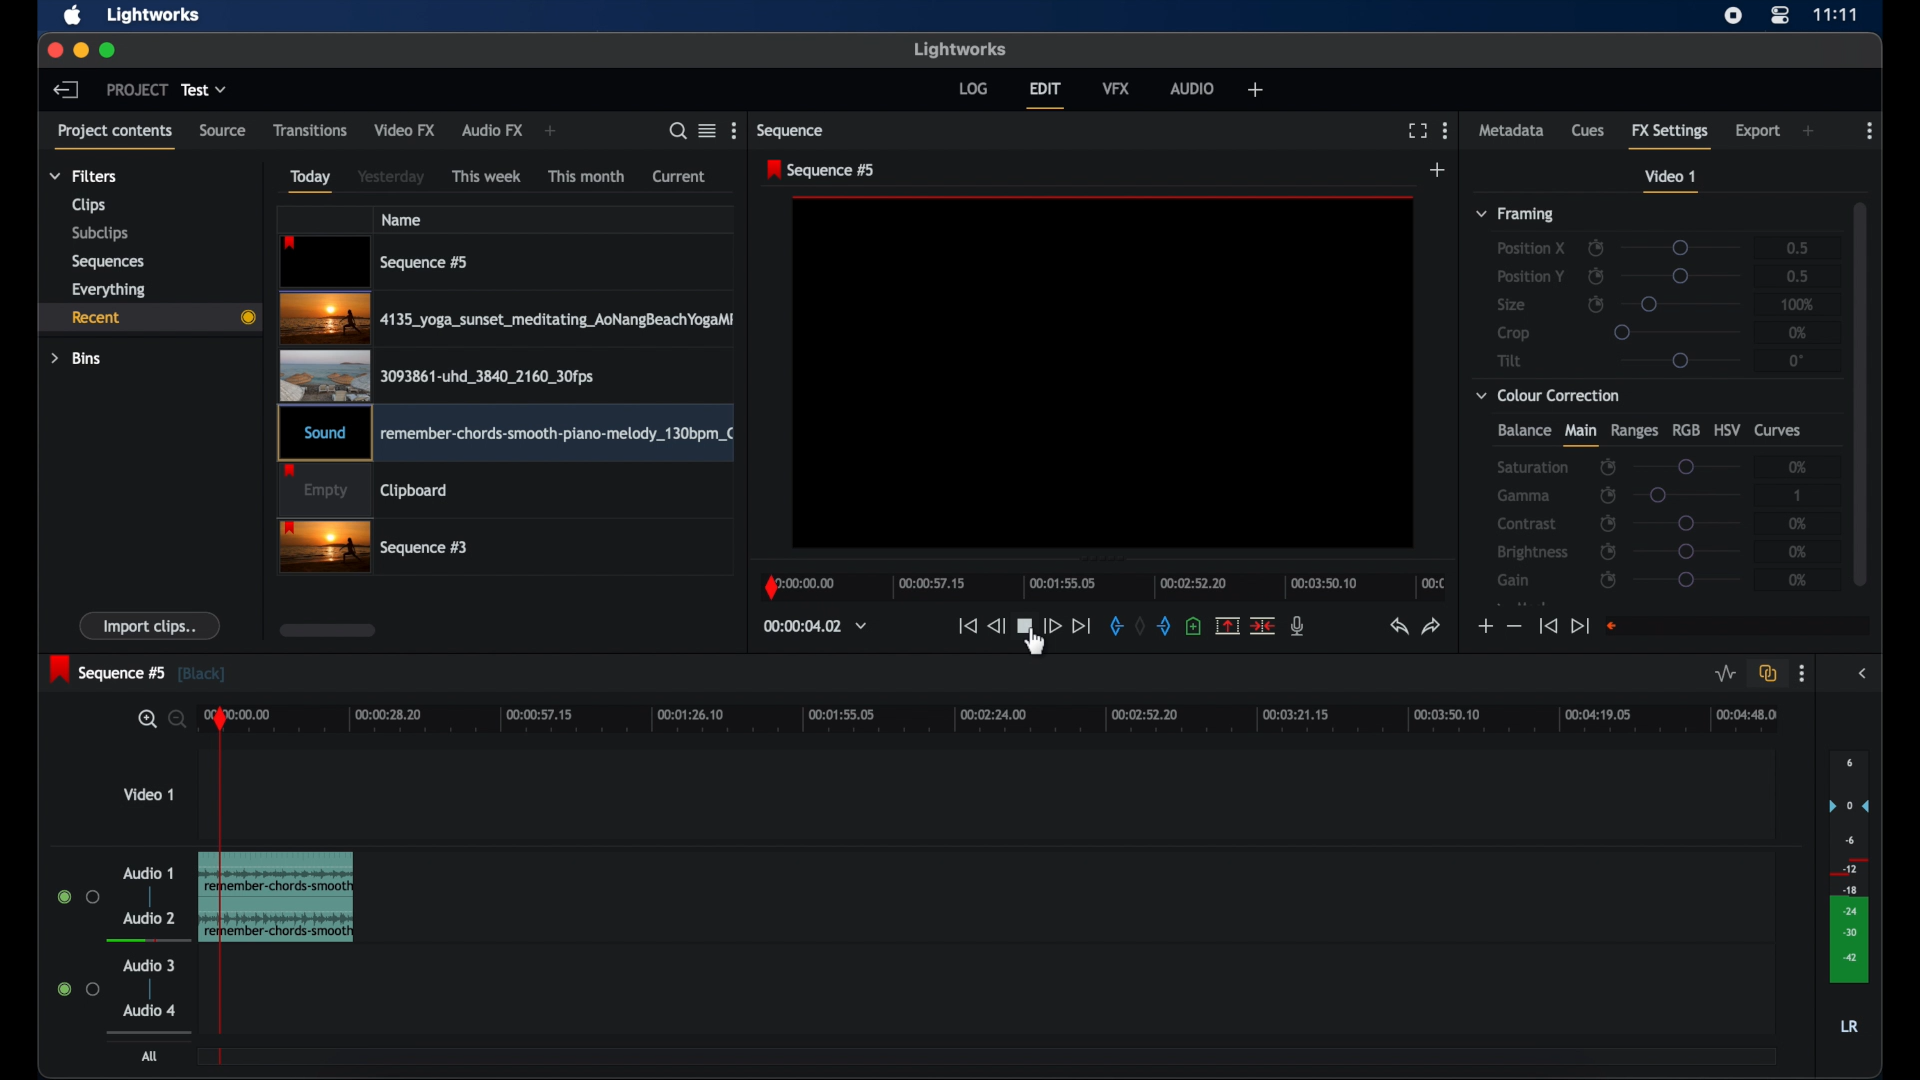 The height and width of the screenshot is (1080, 1920). Describe the element at coordinates (1799, 465) in the screenshot. I see `0%` at that location.